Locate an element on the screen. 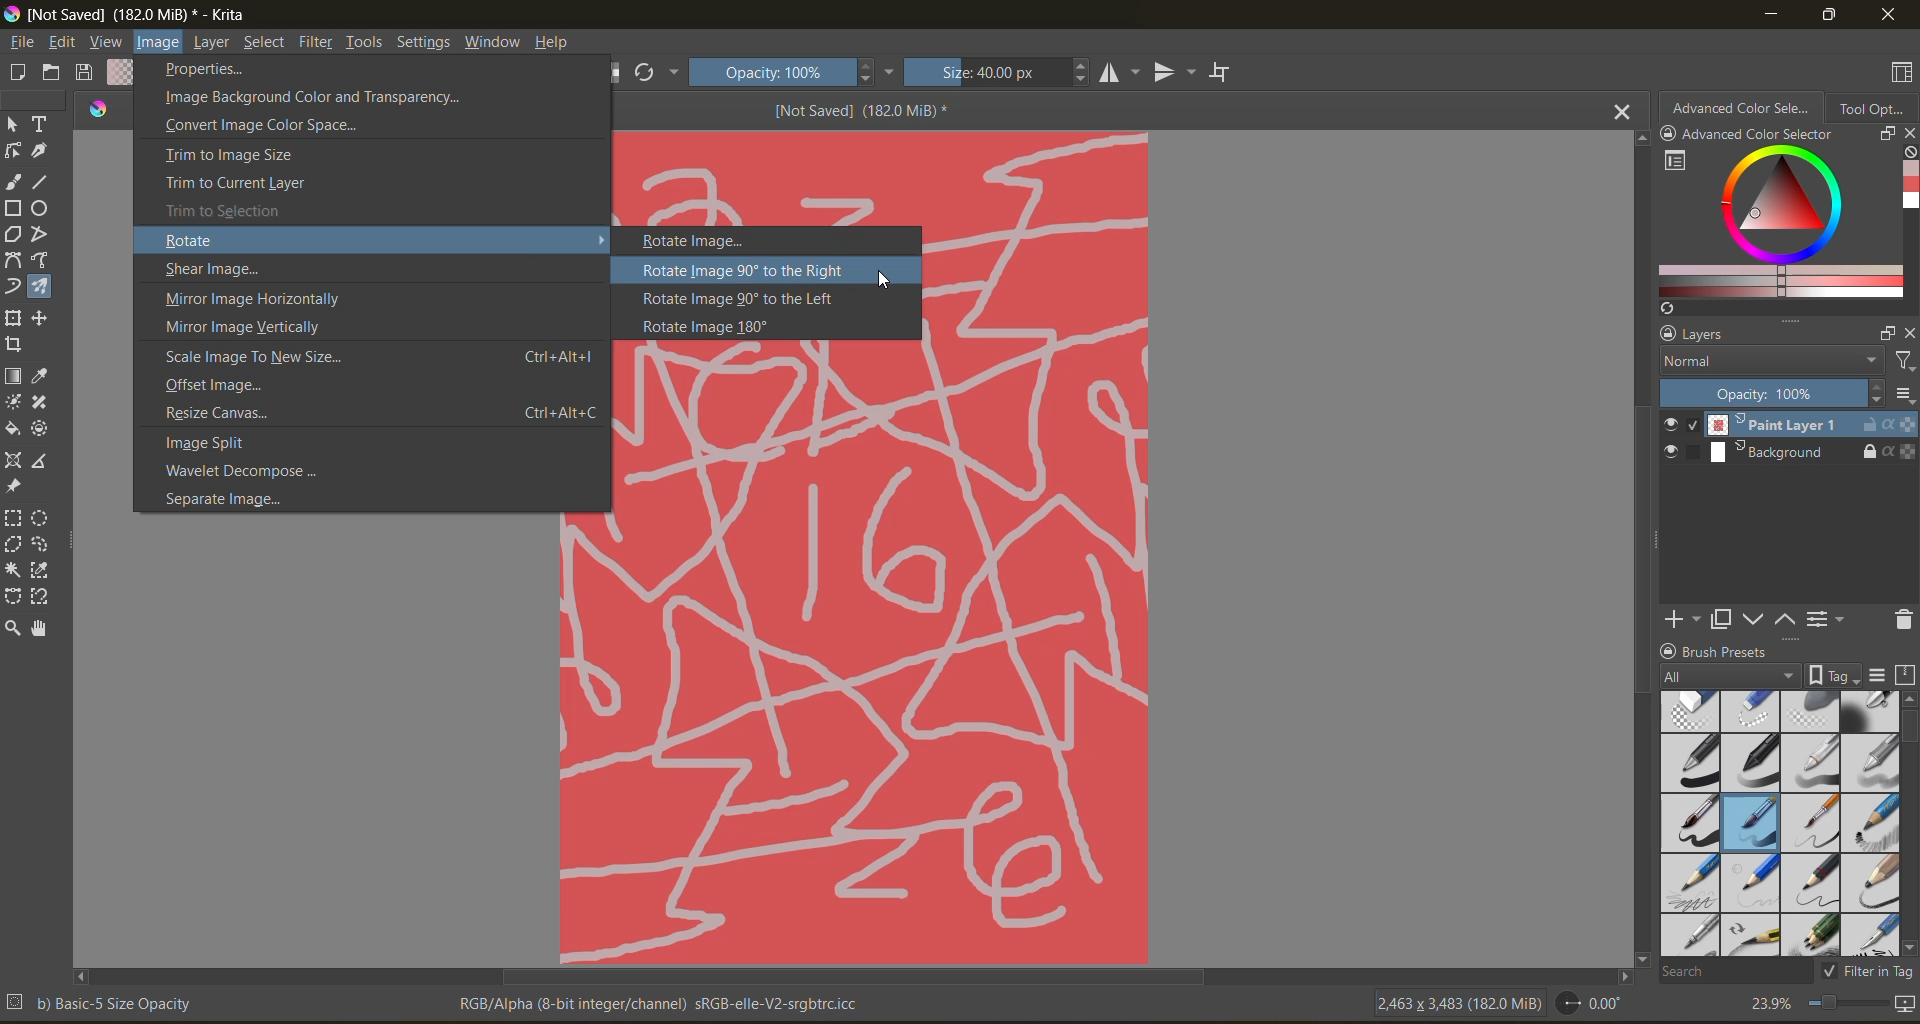 The height and width of the screenshot is (1024, 1920). float docker is located at coordinates (1887, 135).